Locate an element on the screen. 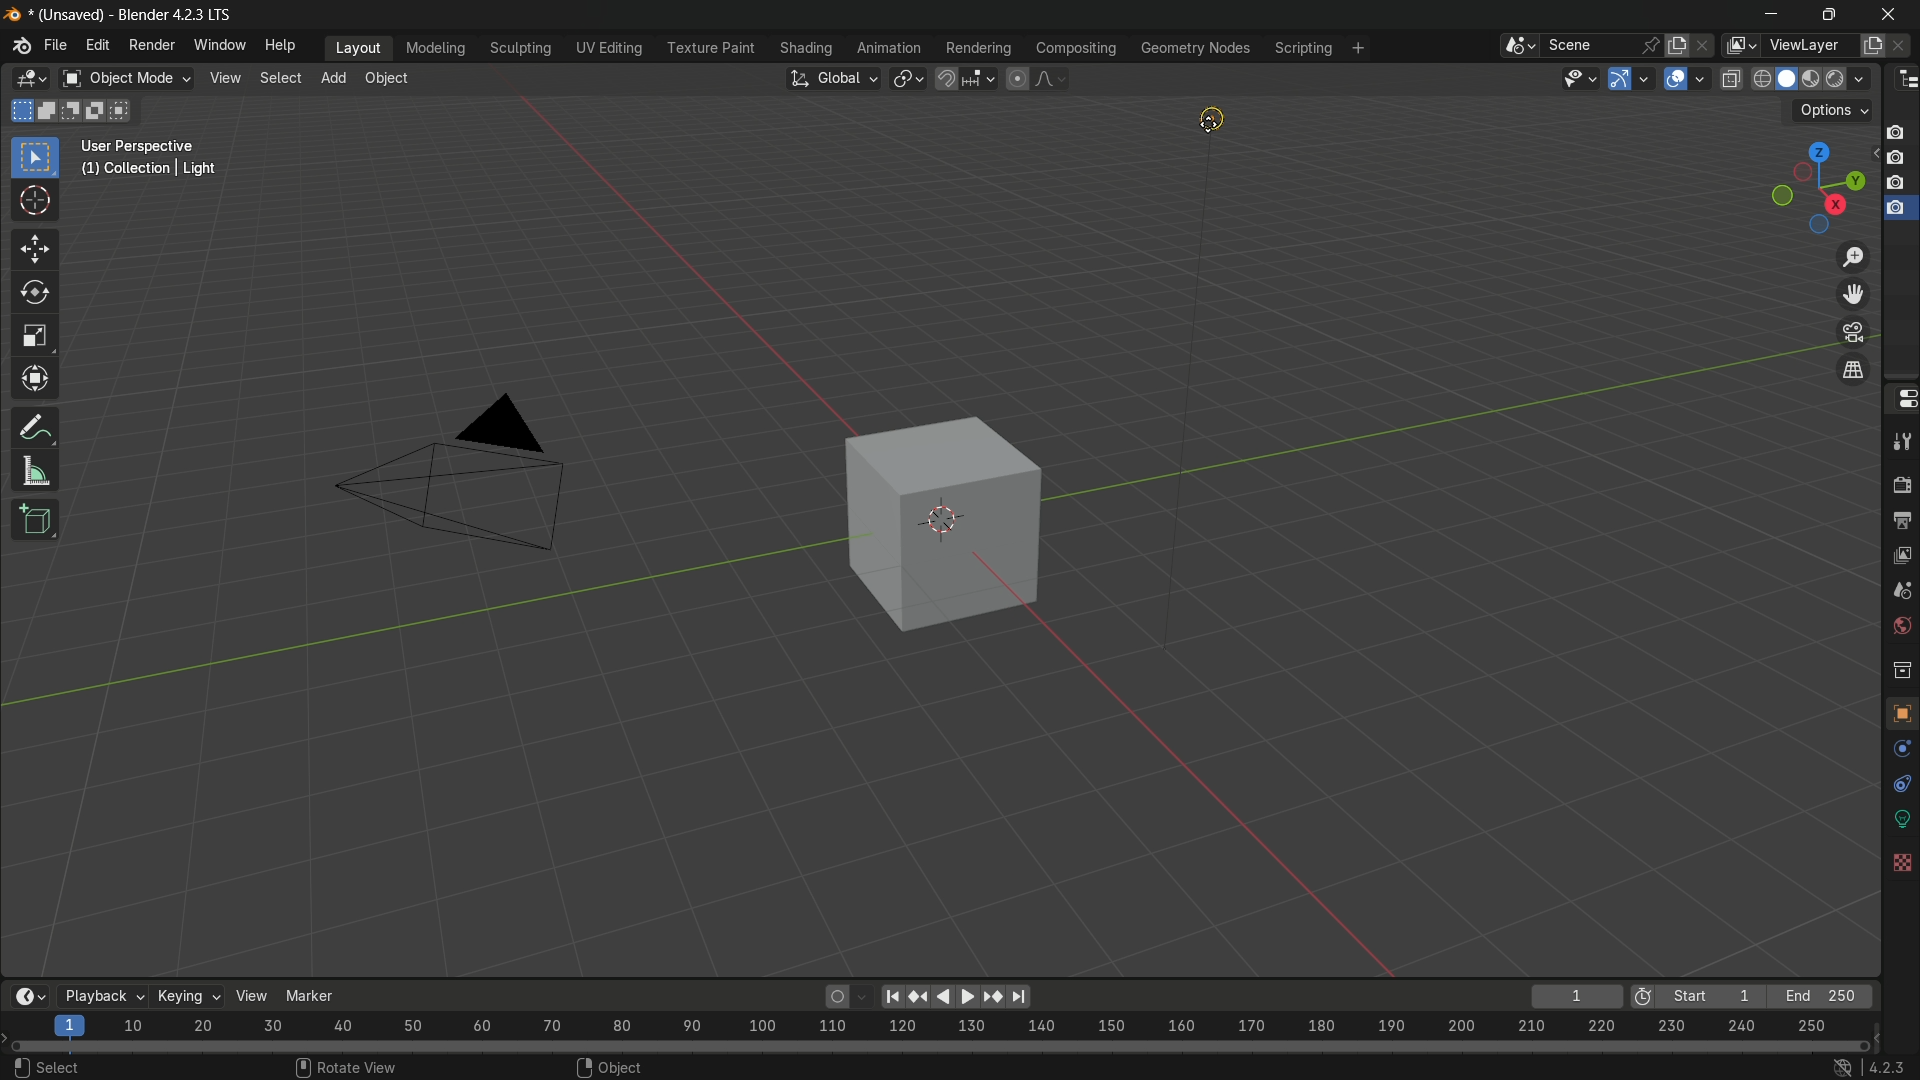 Image resolution: width=1920 pixels, height=1080 pixels. remove view layer is located at coordinates (1902, 47).